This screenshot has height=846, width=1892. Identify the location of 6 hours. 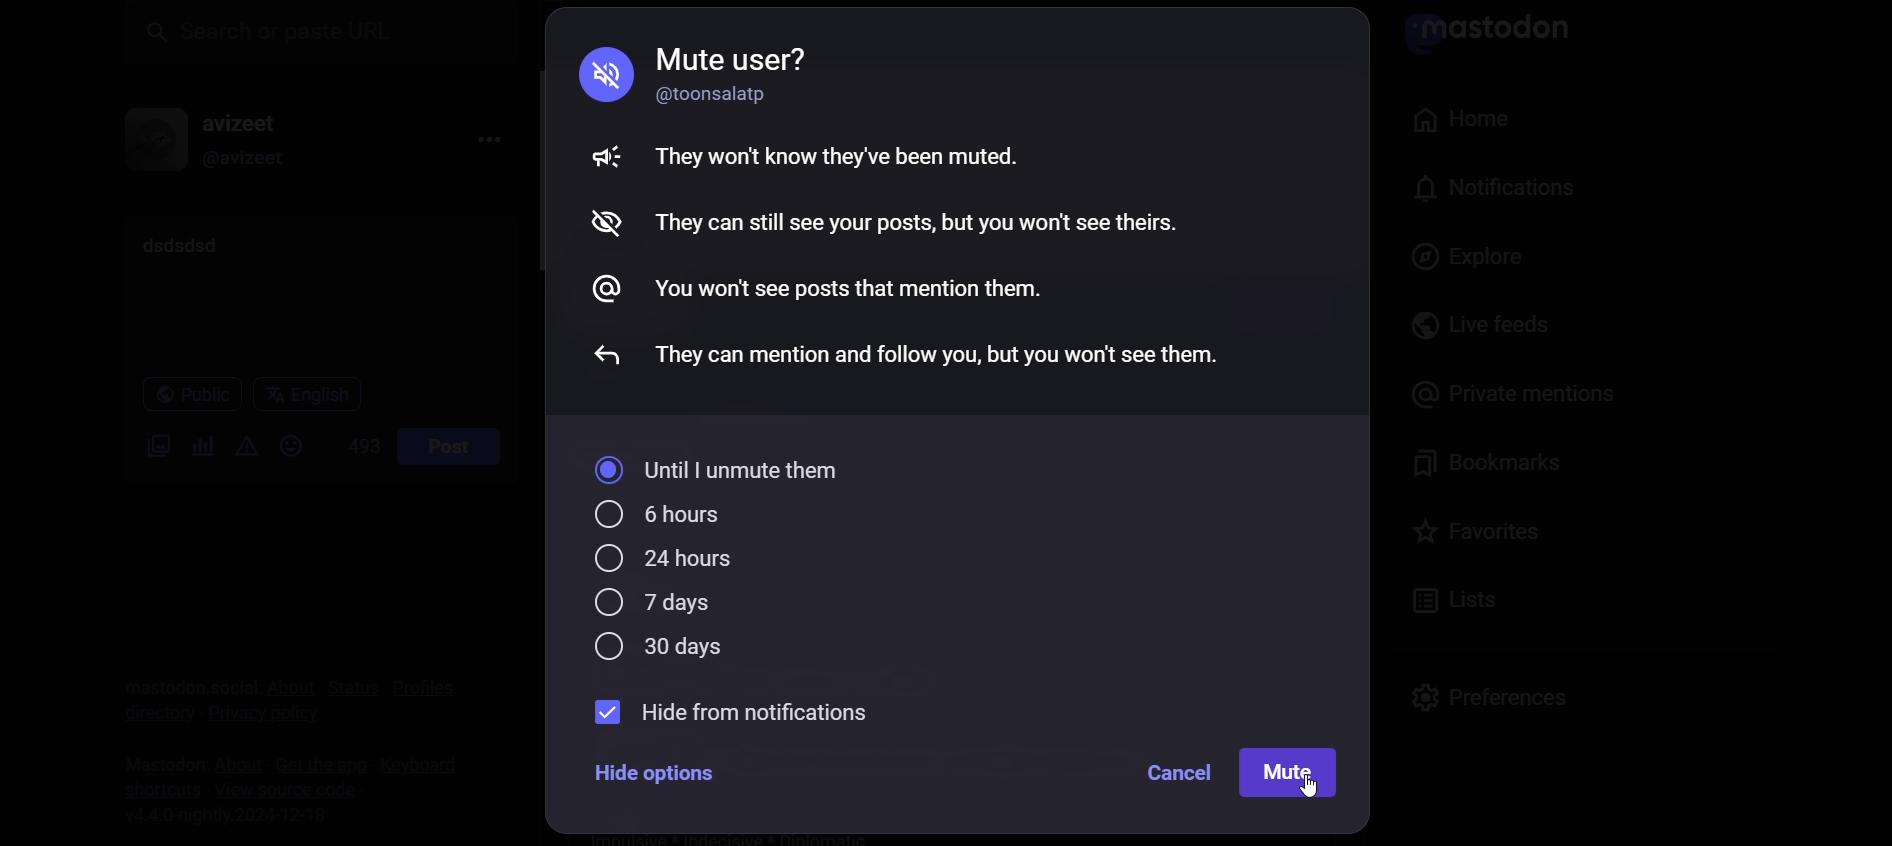
(653, 515).